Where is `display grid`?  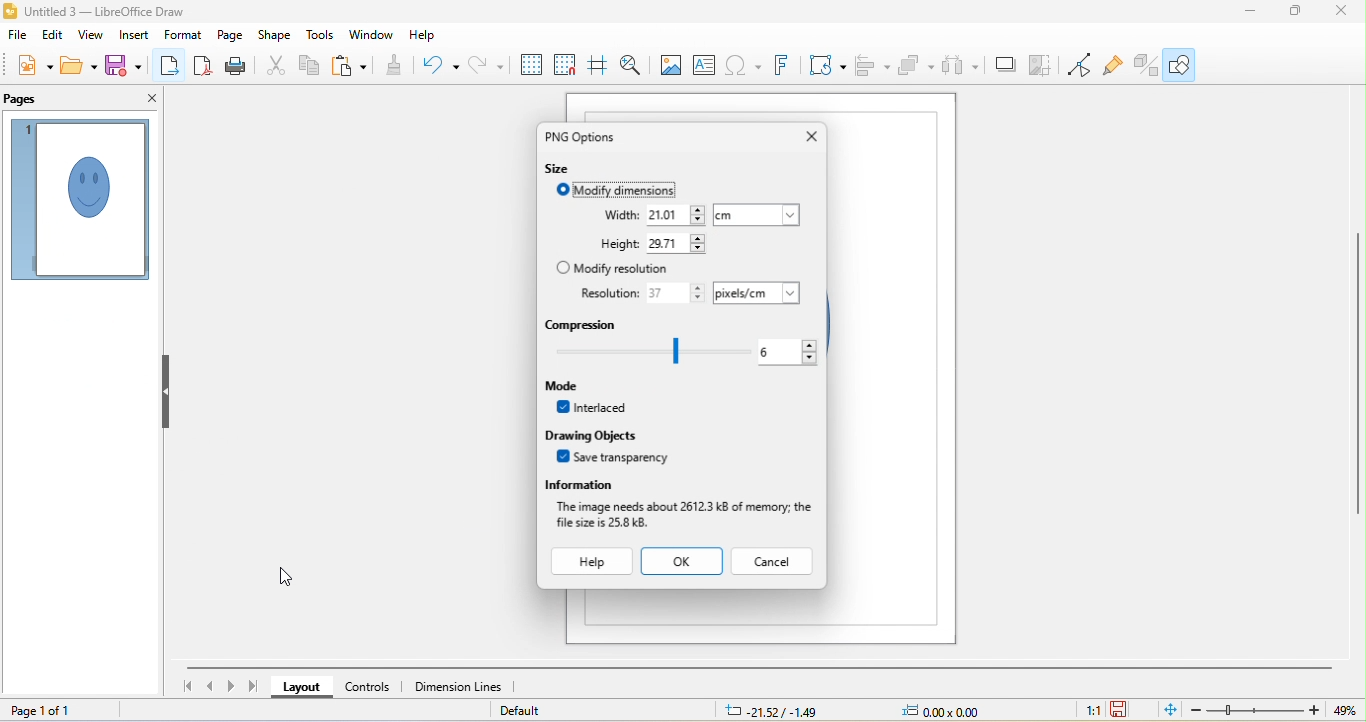
display grid is located at coordinates (532, 64).